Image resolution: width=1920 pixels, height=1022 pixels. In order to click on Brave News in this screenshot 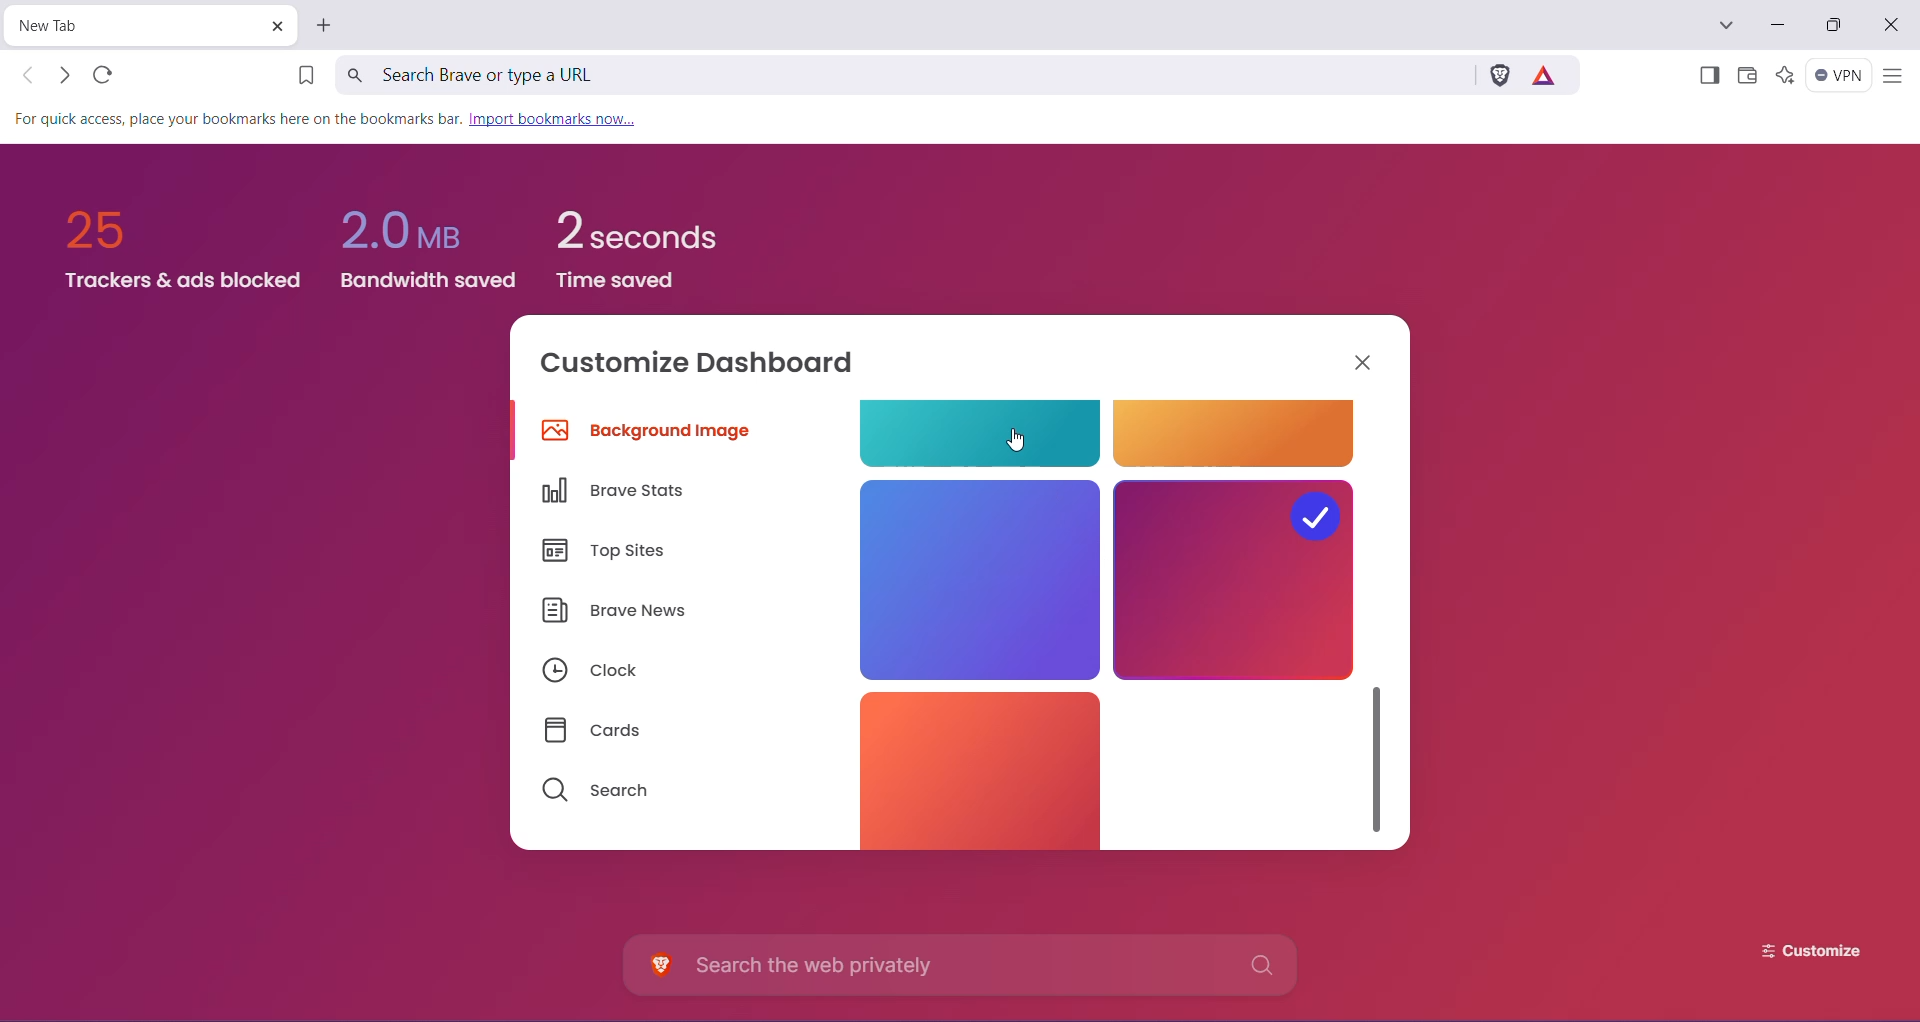, I will do `click(615, 613)`.